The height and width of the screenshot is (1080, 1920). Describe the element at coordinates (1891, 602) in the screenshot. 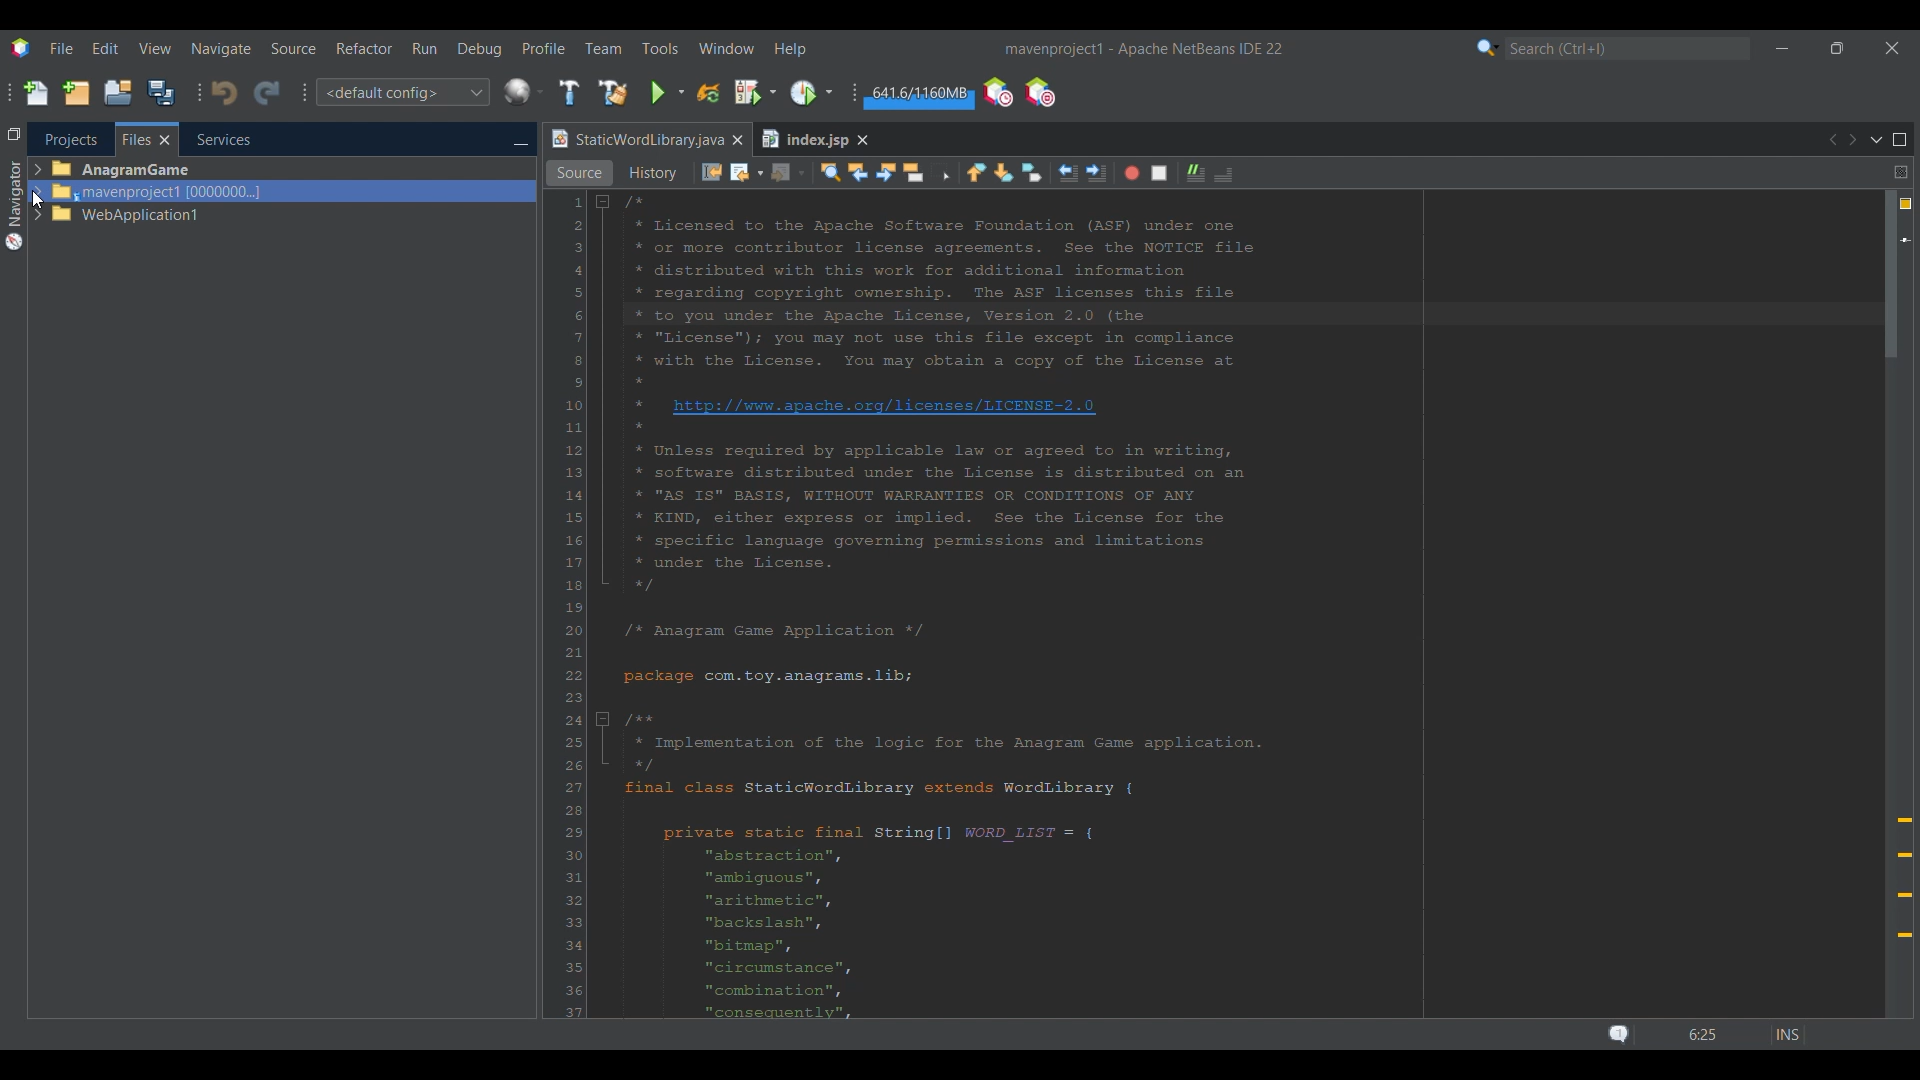

I see `Vertical slide bar` at that location.